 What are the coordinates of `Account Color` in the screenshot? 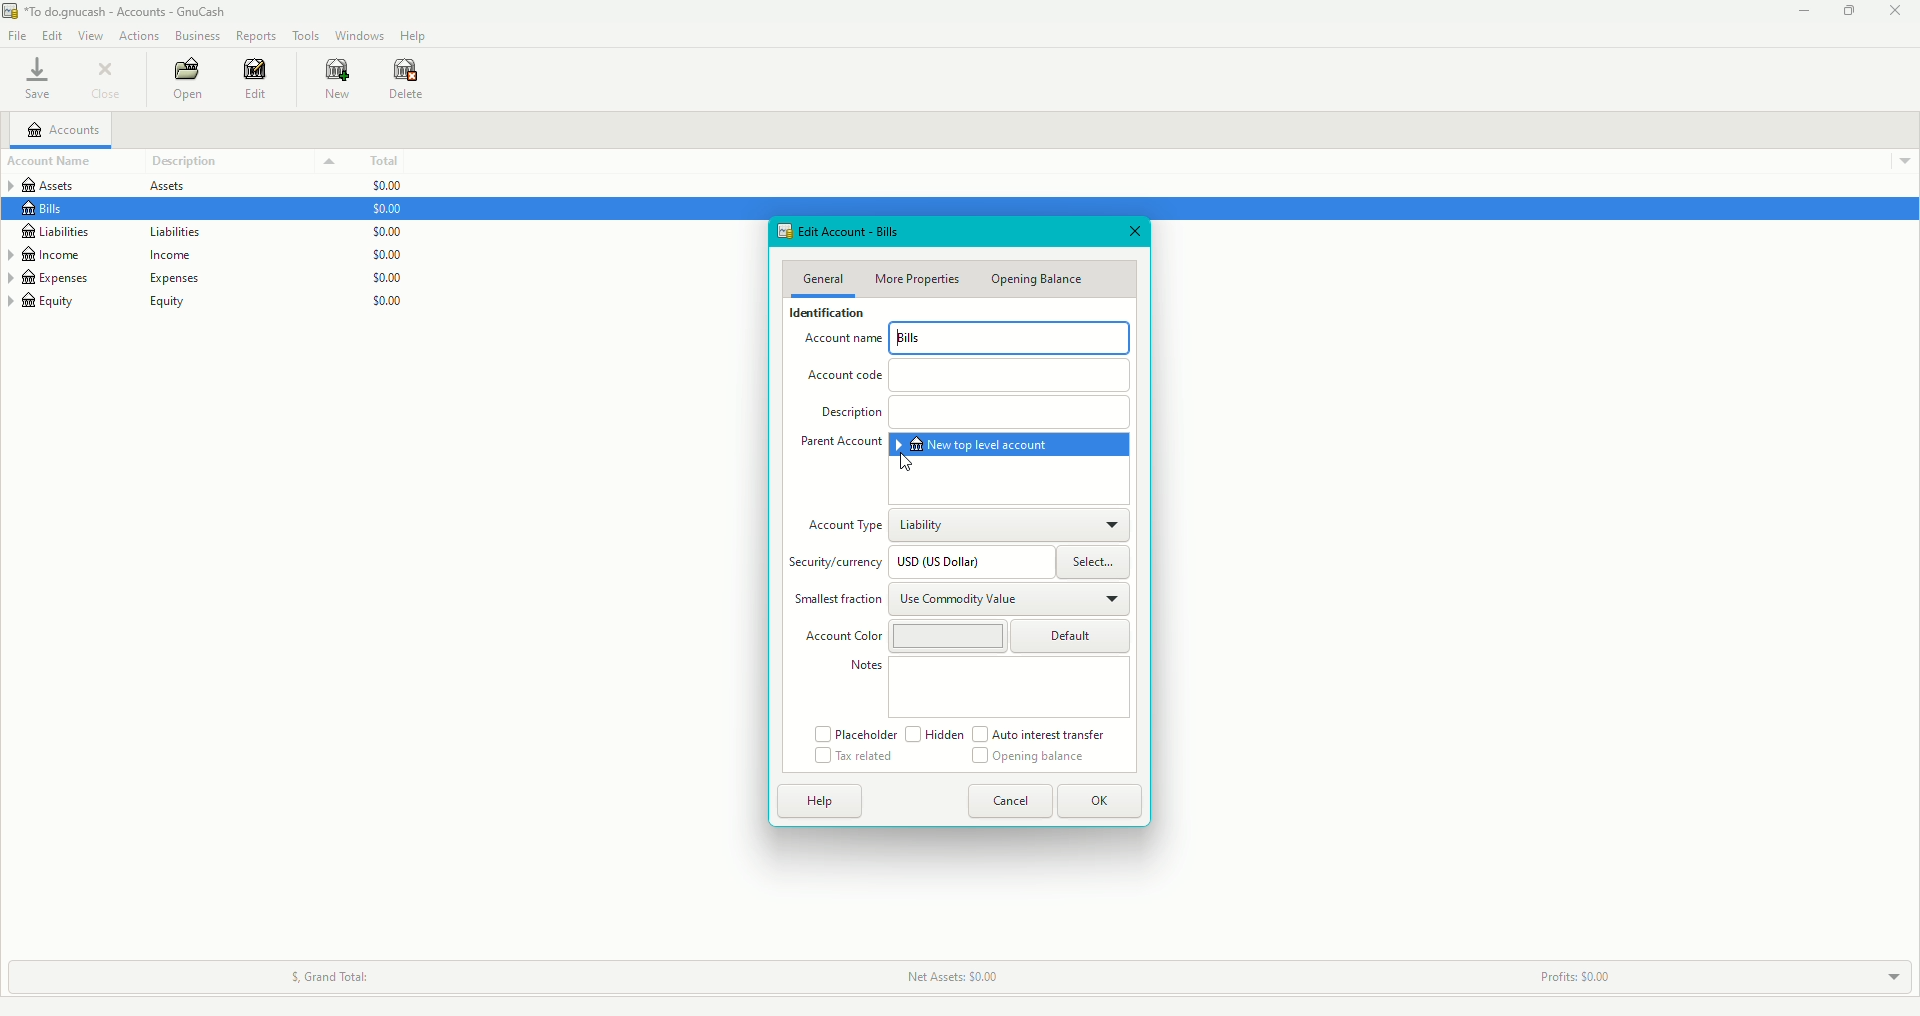 It's located at (839, 636).